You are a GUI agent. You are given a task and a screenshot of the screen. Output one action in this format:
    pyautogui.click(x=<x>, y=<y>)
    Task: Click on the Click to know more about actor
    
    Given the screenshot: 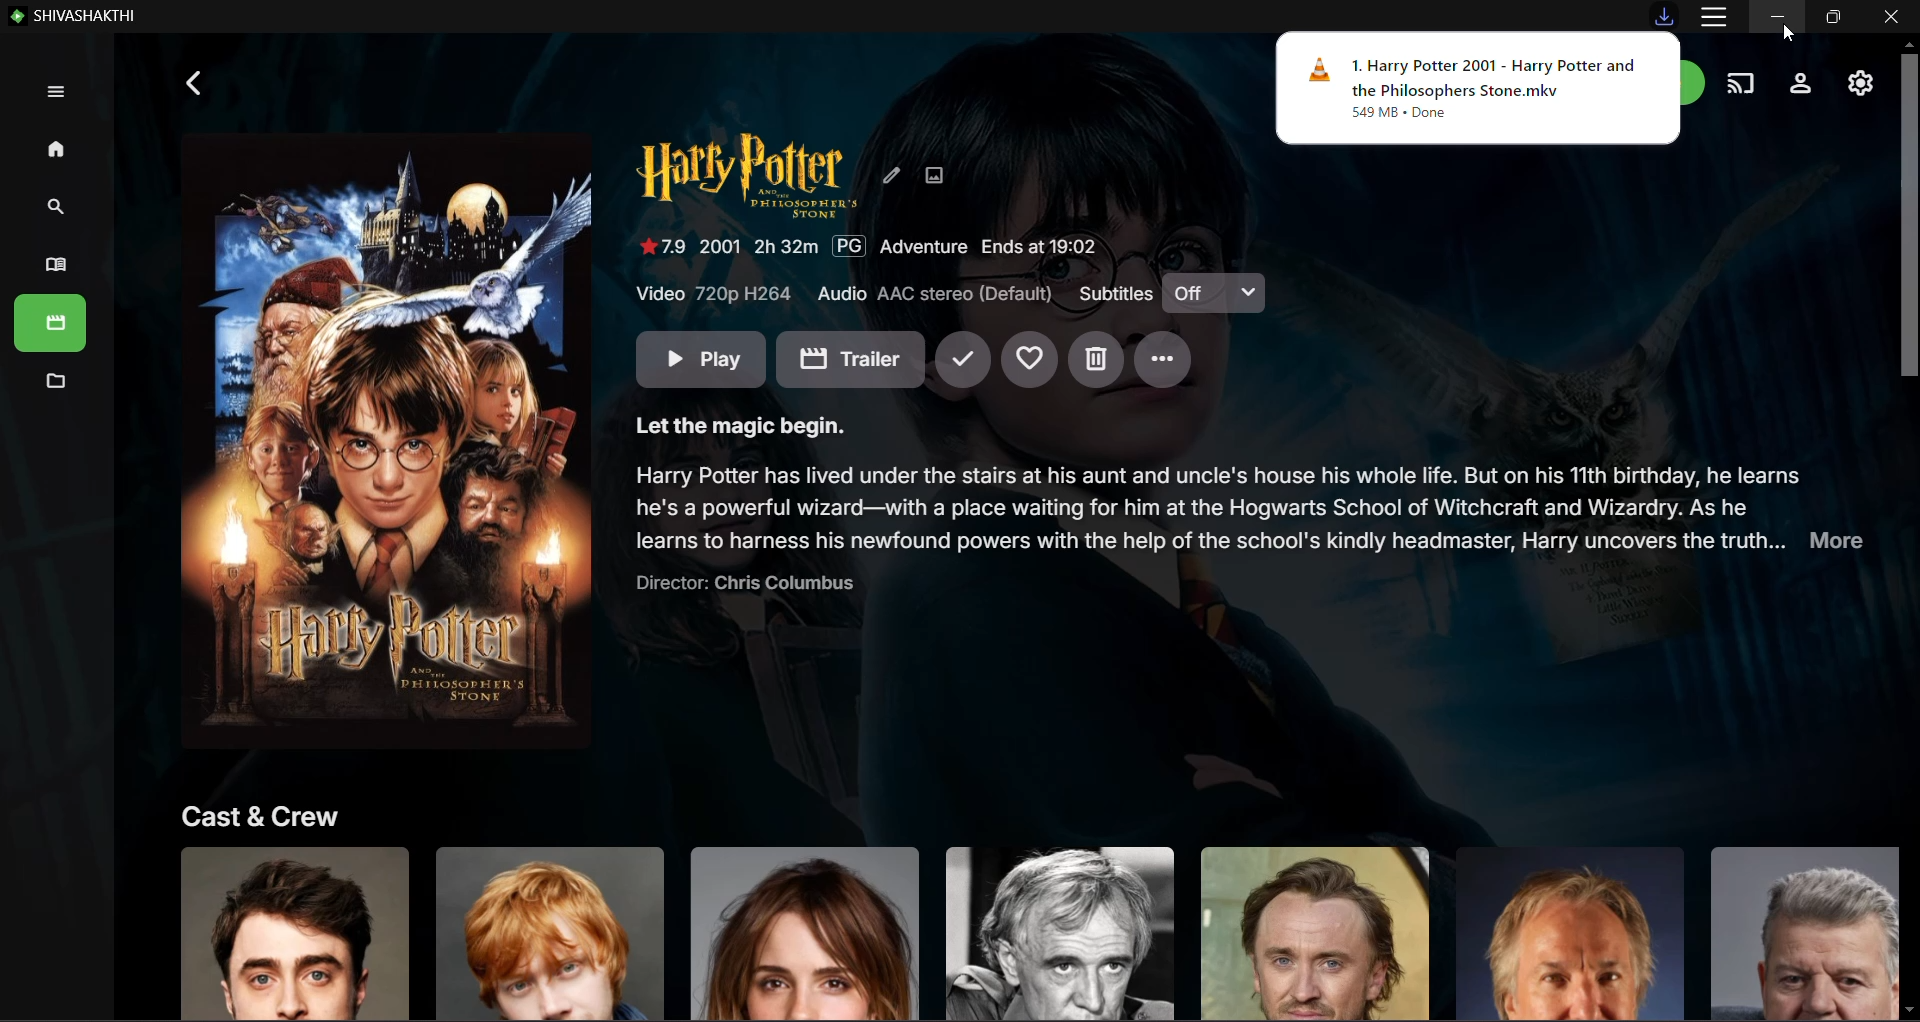 What is the action you would take?
    pyautogui.click(x=805, y=932)
    